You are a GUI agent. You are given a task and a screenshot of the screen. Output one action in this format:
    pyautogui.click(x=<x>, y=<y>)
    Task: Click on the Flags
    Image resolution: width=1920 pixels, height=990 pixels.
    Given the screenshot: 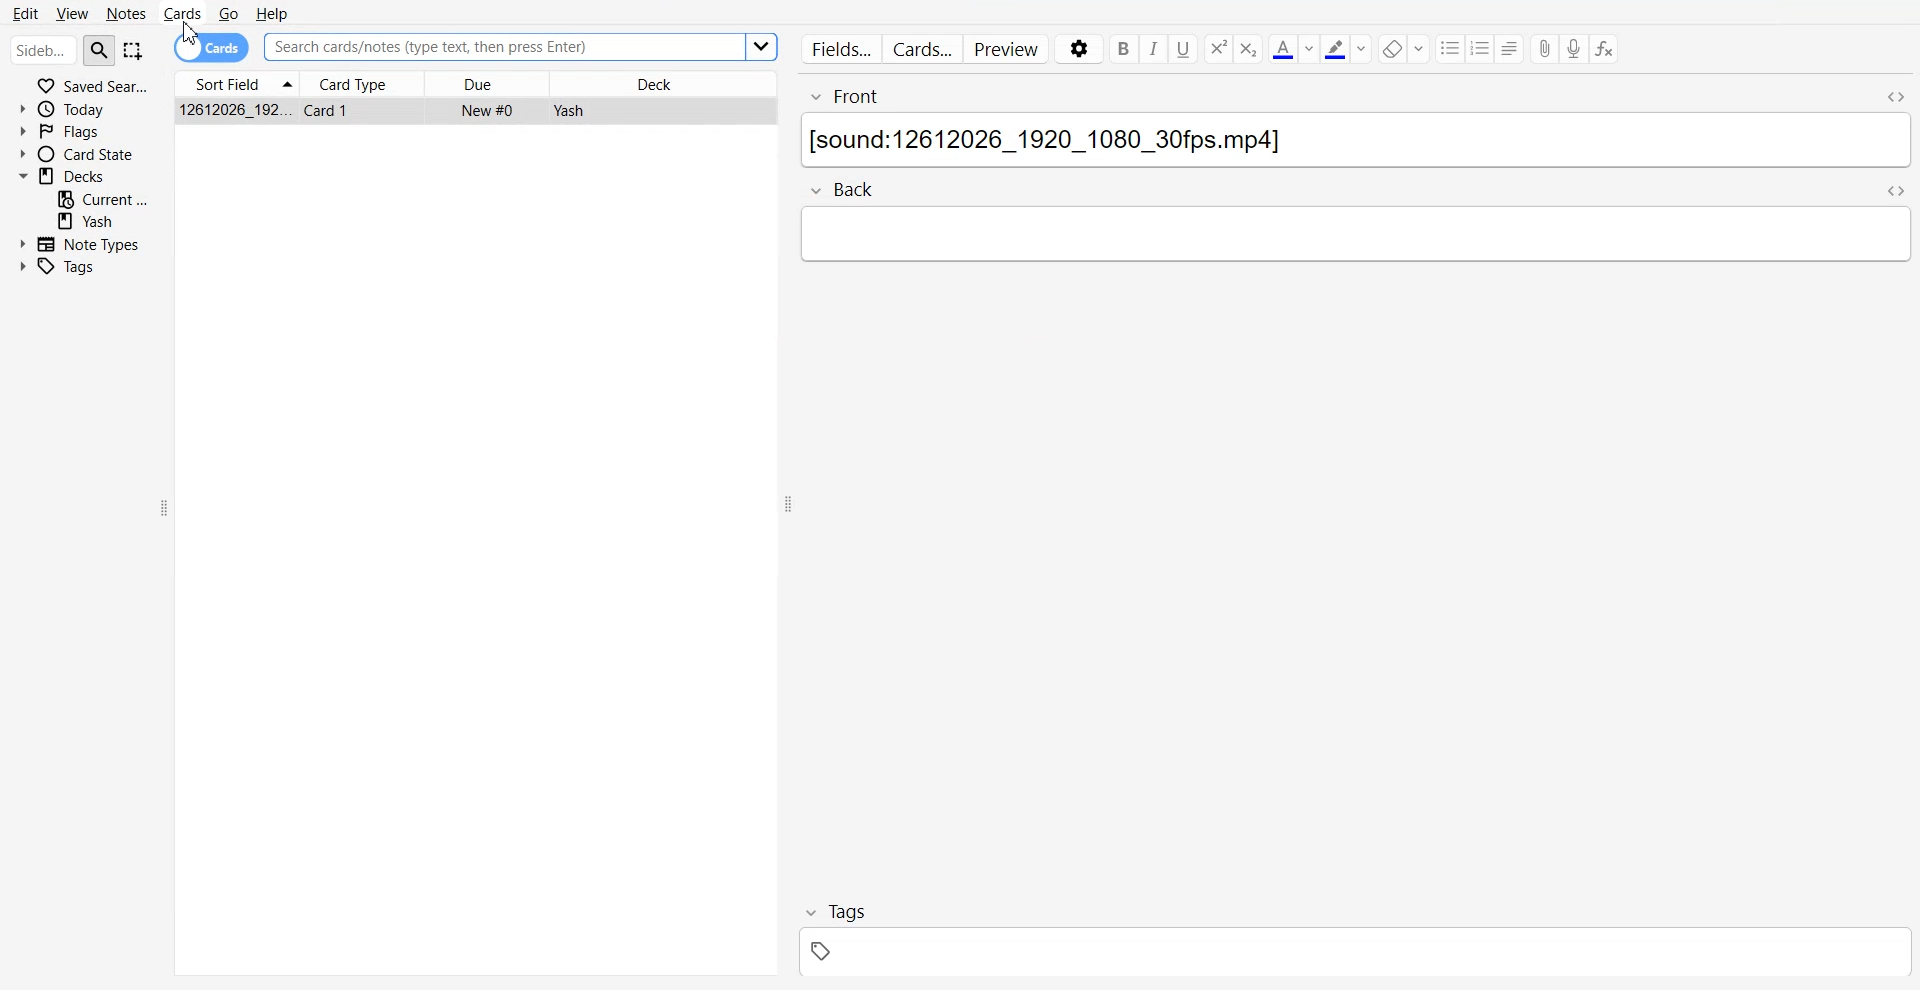 What is the action you would take?
    pyautogui.click(x=84, y=131)
    